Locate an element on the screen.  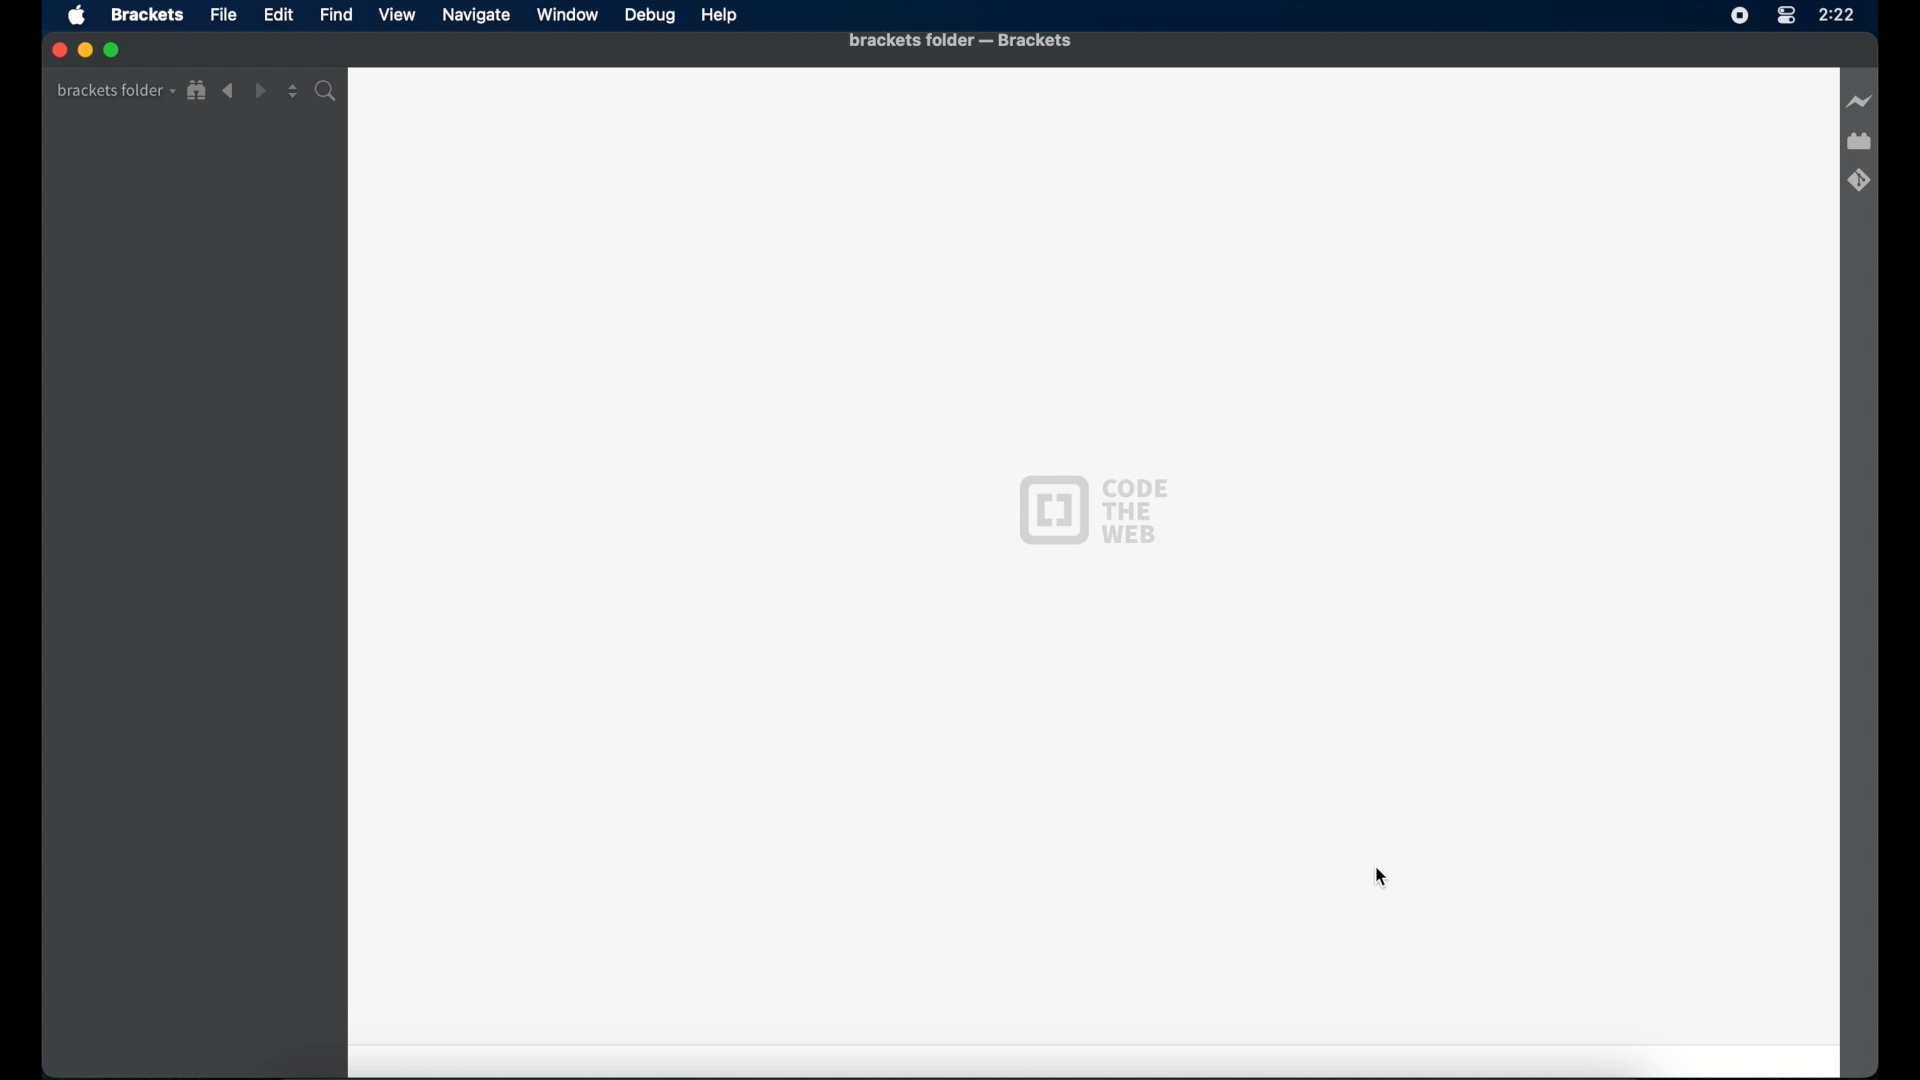
screen recorder  icon is located at coordinates (1740, 16).